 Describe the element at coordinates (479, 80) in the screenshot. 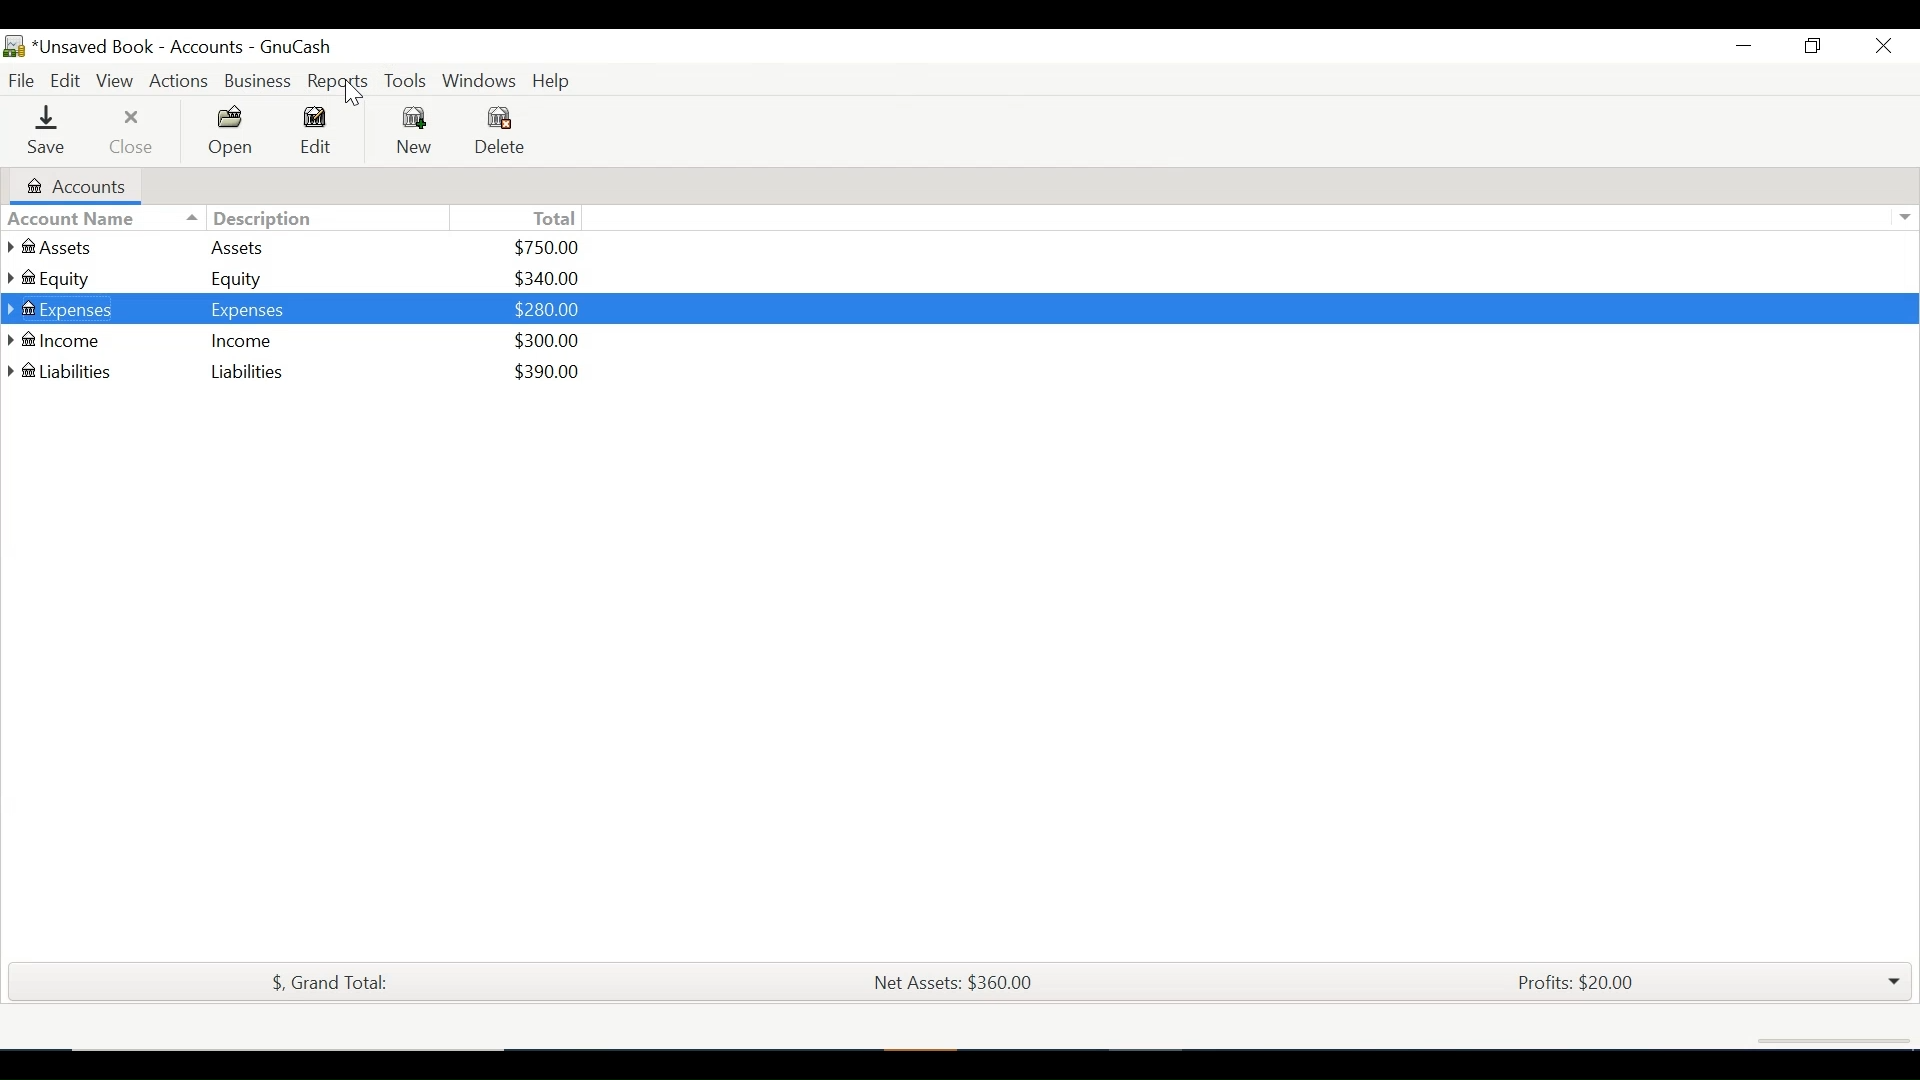

I see `Windows` at that location.